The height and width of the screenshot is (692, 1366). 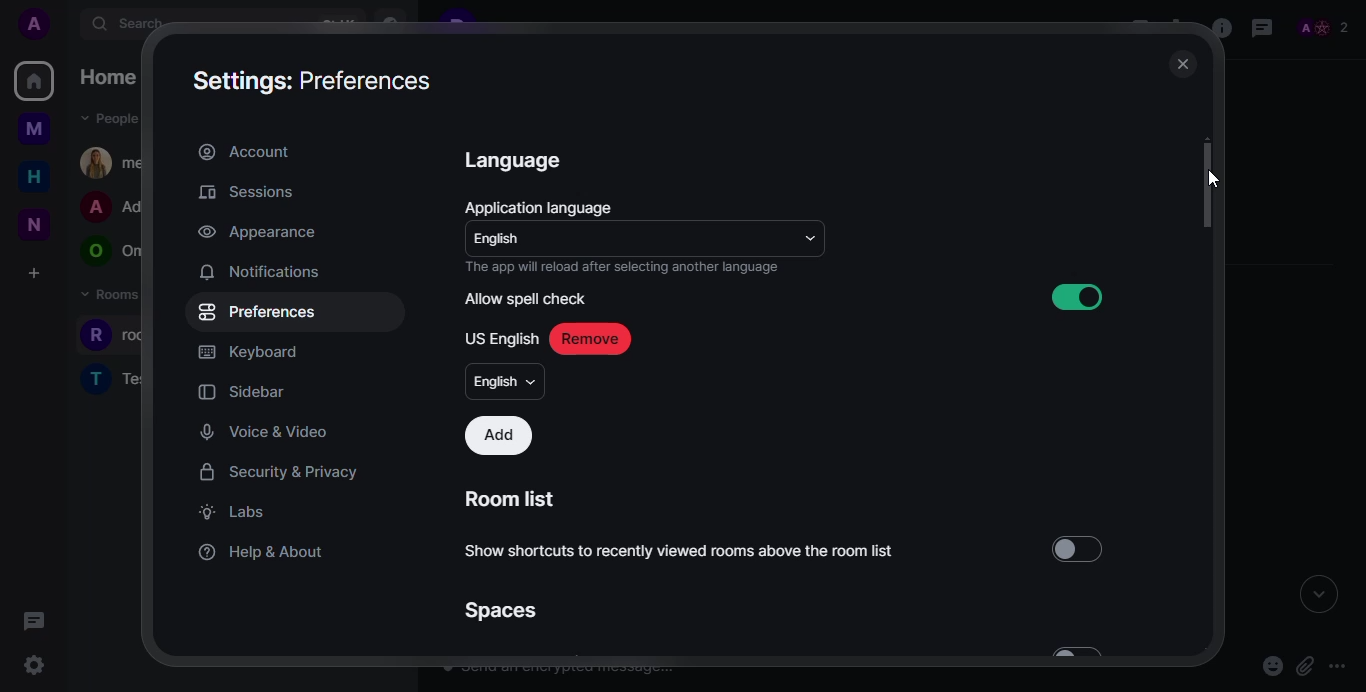 What do you see at coordinates (526, 299) in the screenshot?
I see `allow spell check` at bounding box center [526, 299].